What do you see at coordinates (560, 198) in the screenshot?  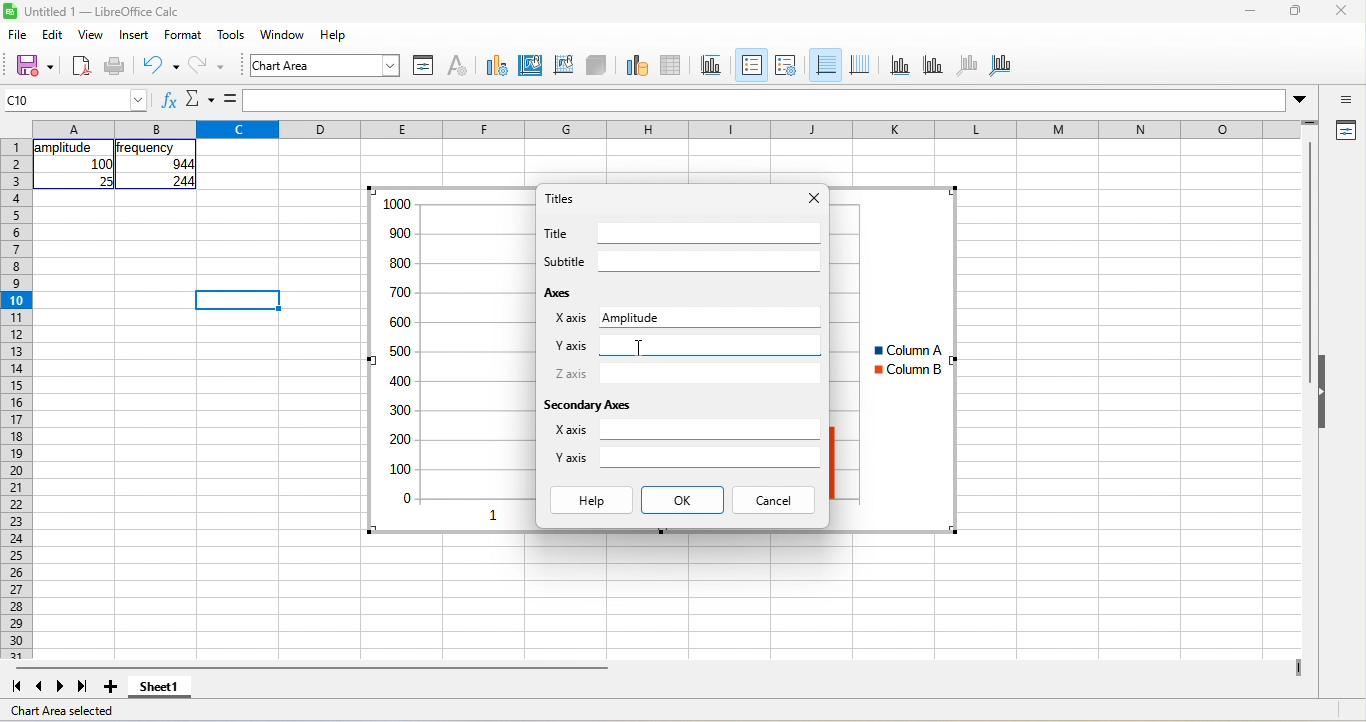 I see `titles` at bounding box center [560, 198].